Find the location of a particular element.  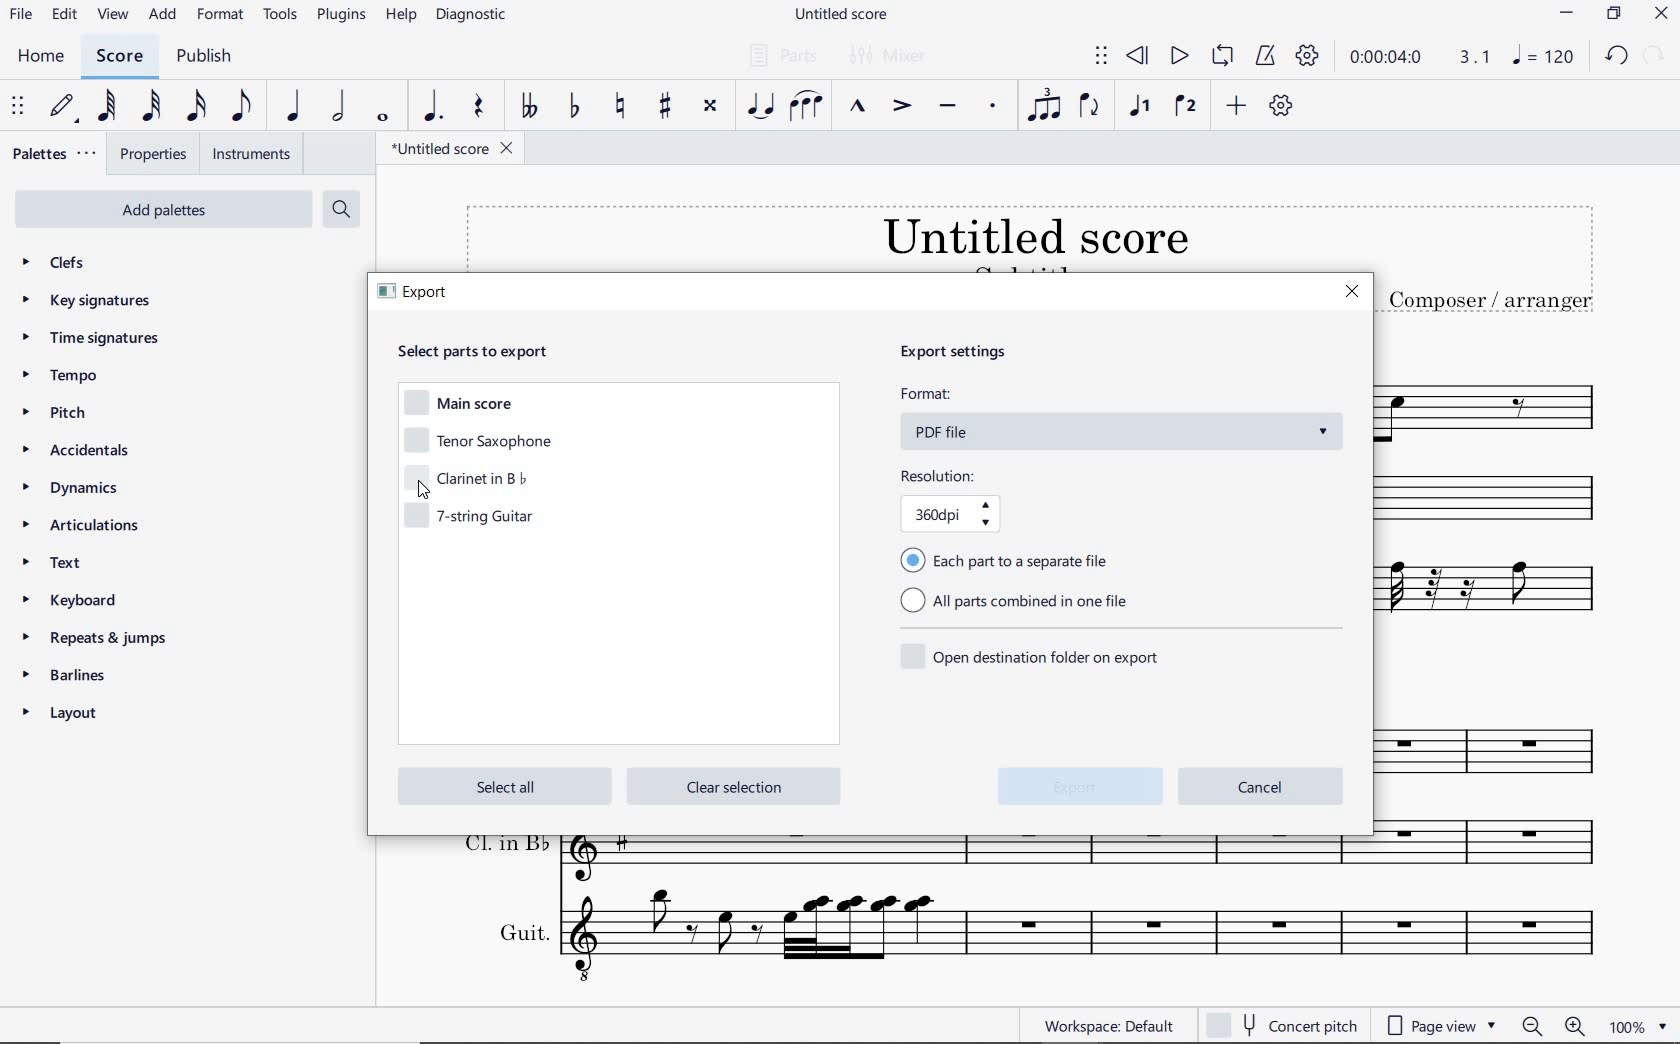

DYNAMICS is located at coordinates (75, 491).